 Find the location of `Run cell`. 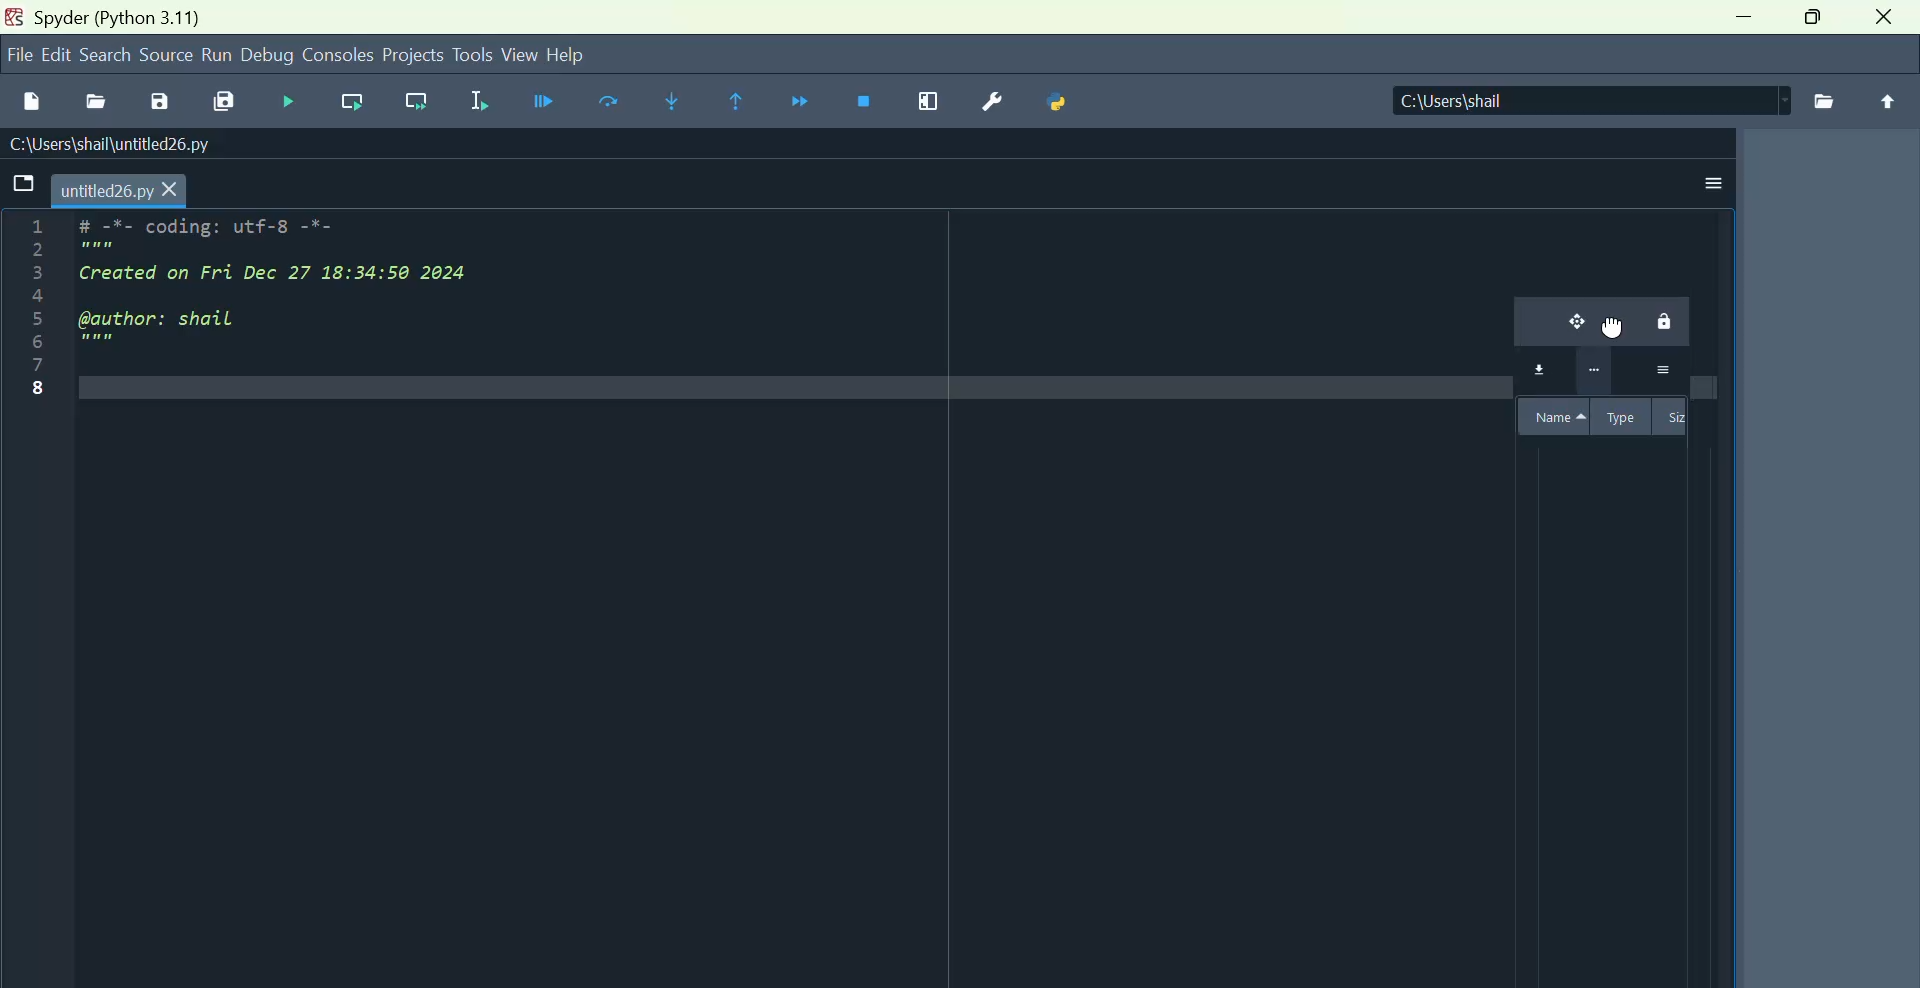

Run cell is located at coordinates (615, 104).